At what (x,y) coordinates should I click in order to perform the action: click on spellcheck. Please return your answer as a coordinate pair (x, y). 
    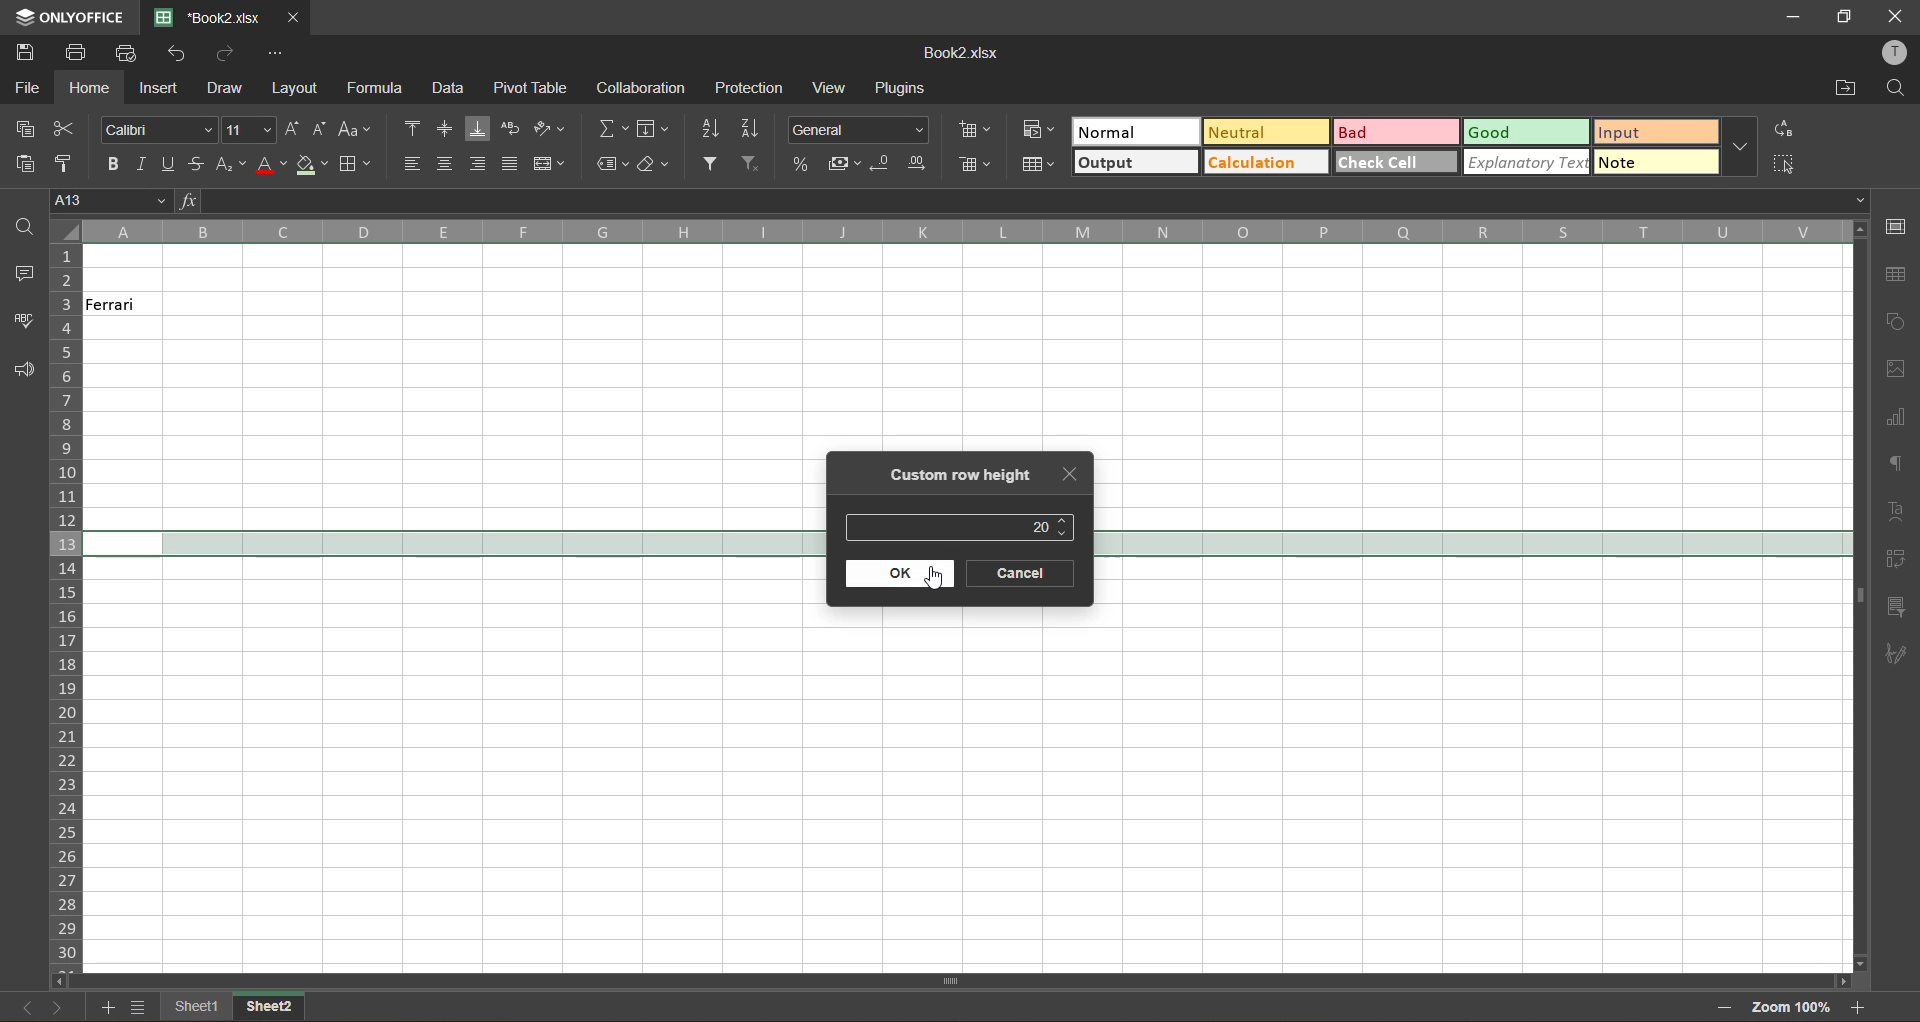
    Looking at the image, I should click on (24, 322).